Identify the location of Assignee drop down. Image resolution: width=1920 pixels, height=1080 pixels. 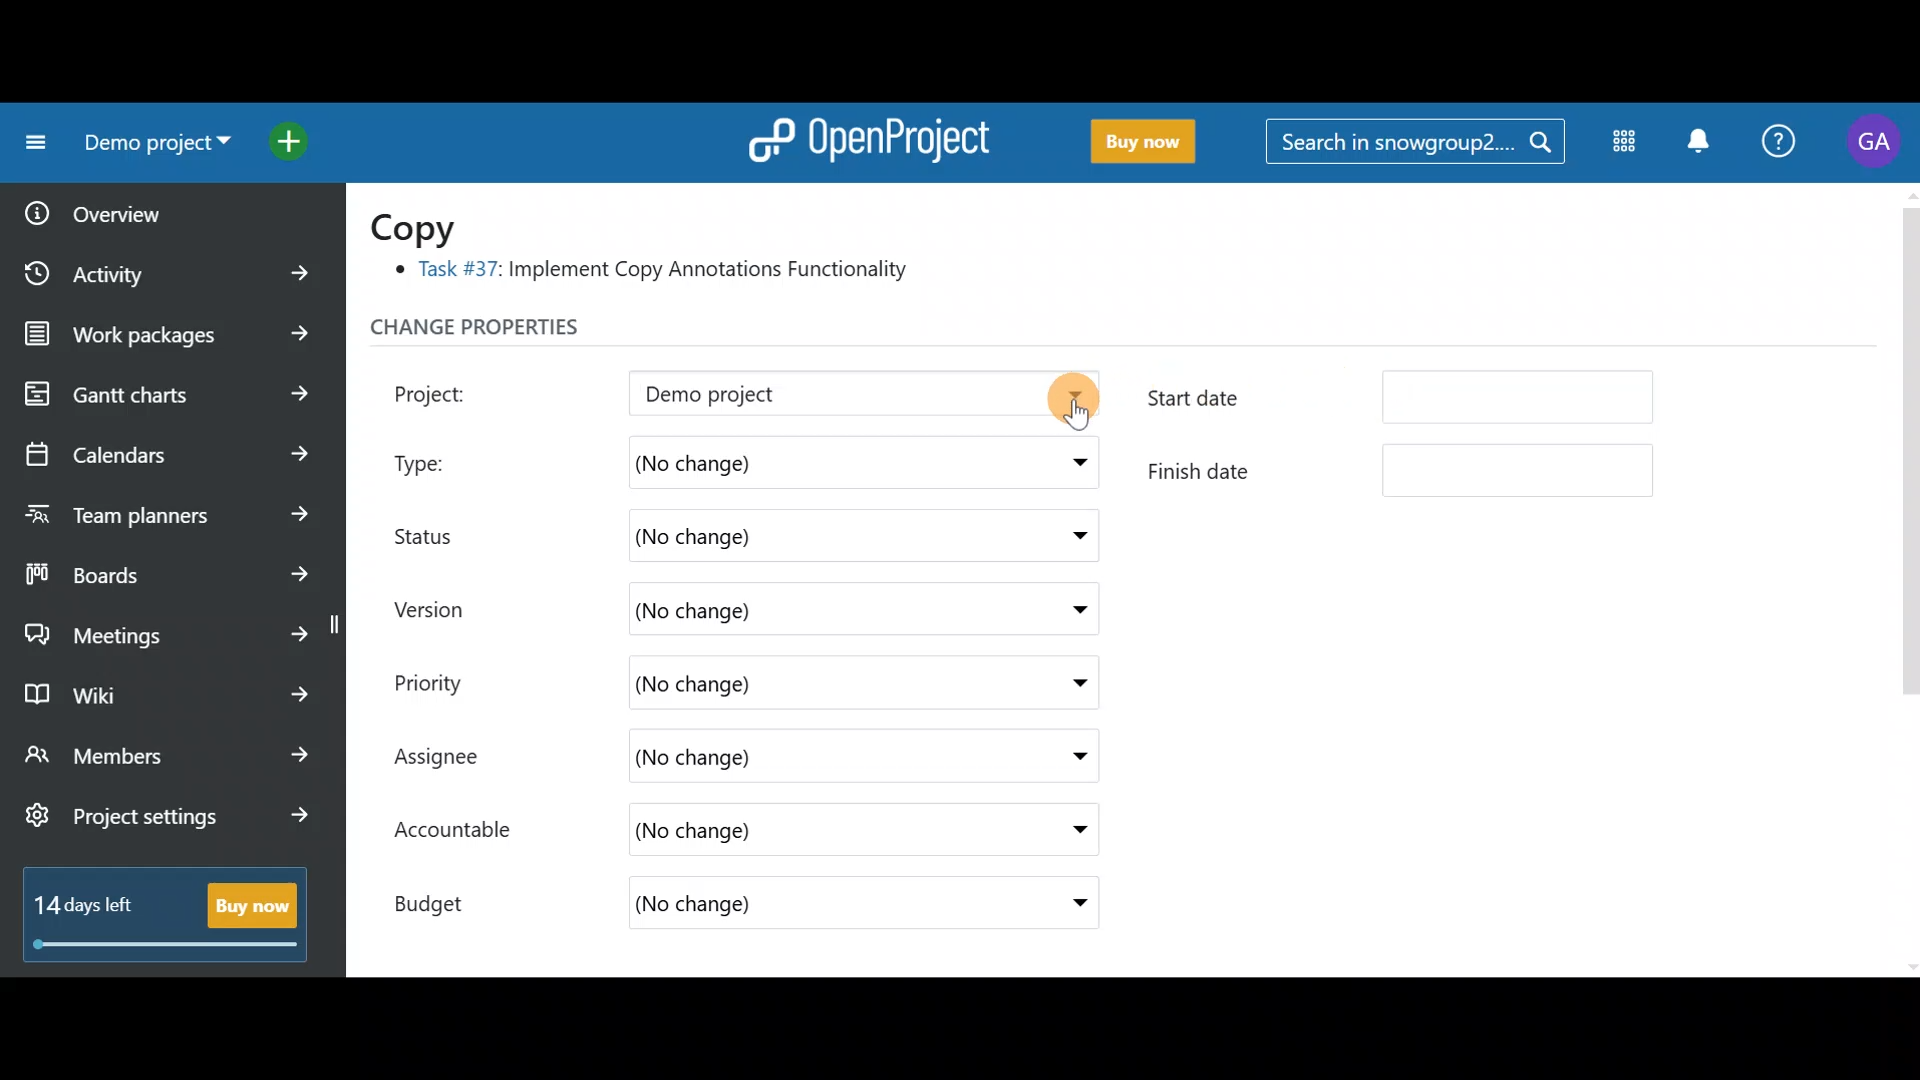
(1063, 757).